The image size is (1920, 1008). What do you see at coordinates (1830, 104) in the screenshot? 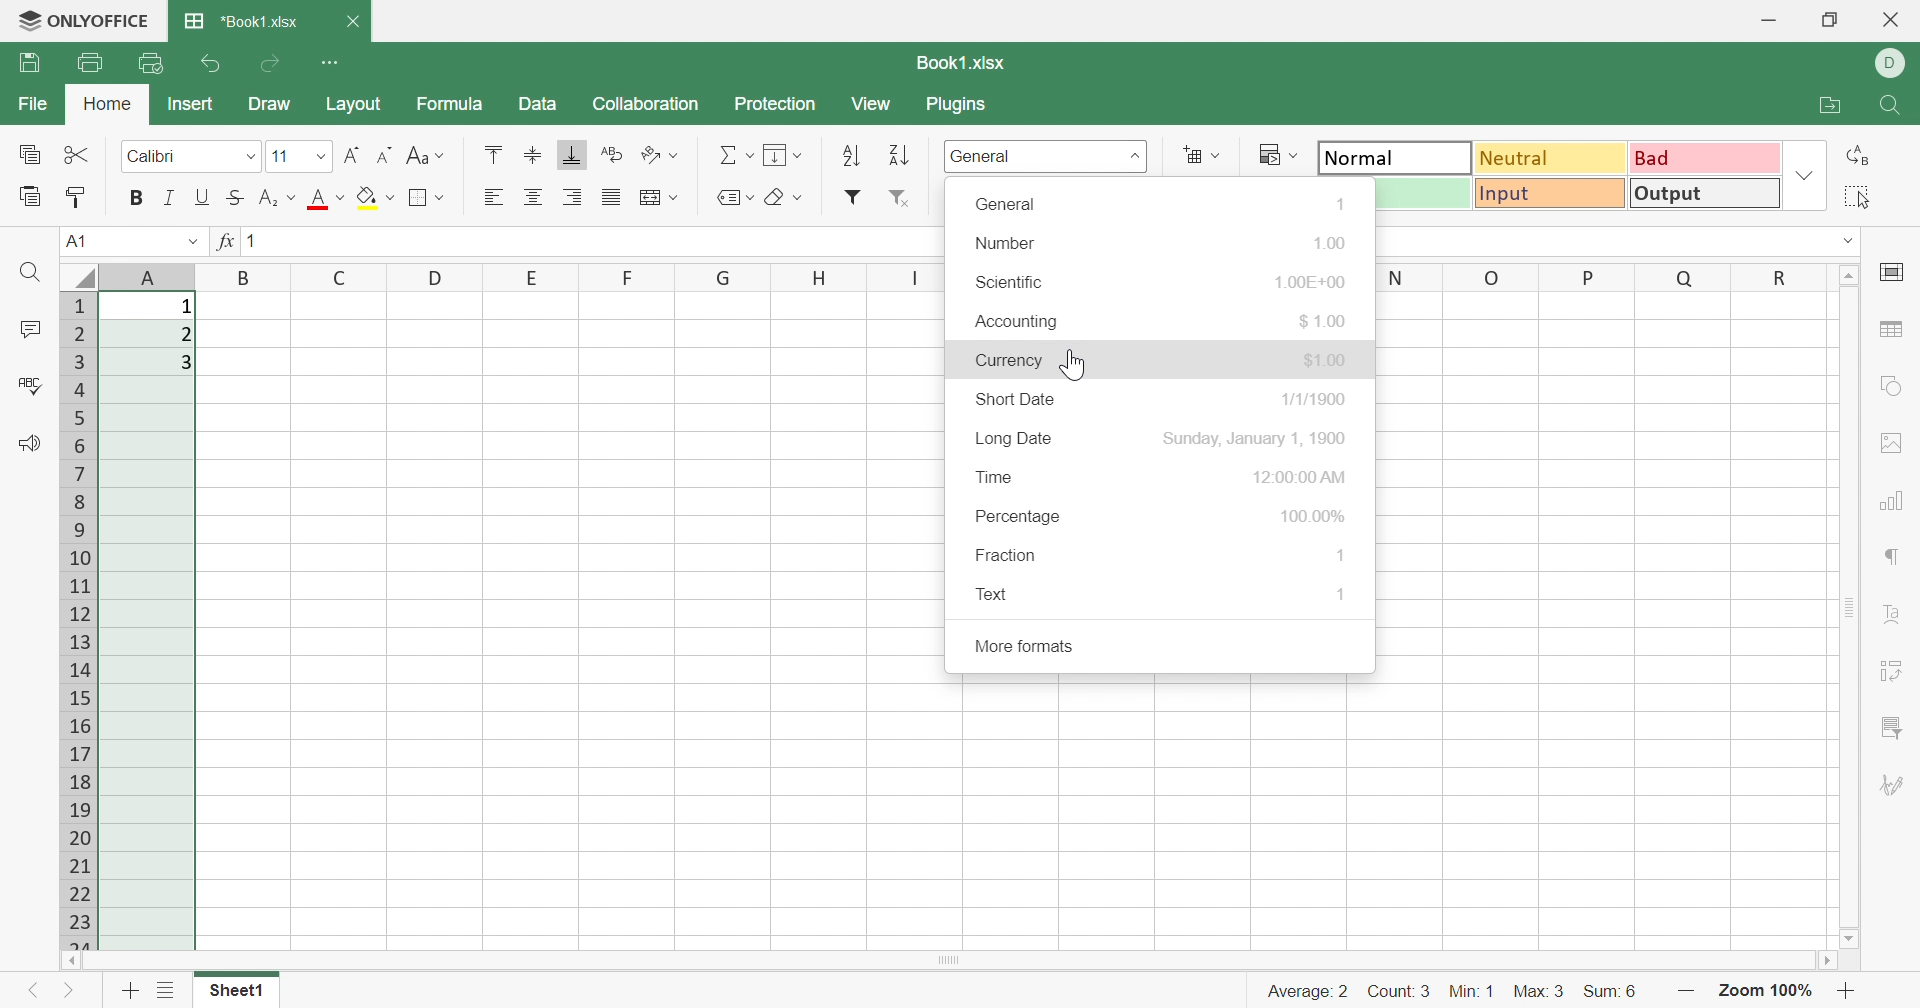
I see `Open file location` at bounding box center [1830, 104].